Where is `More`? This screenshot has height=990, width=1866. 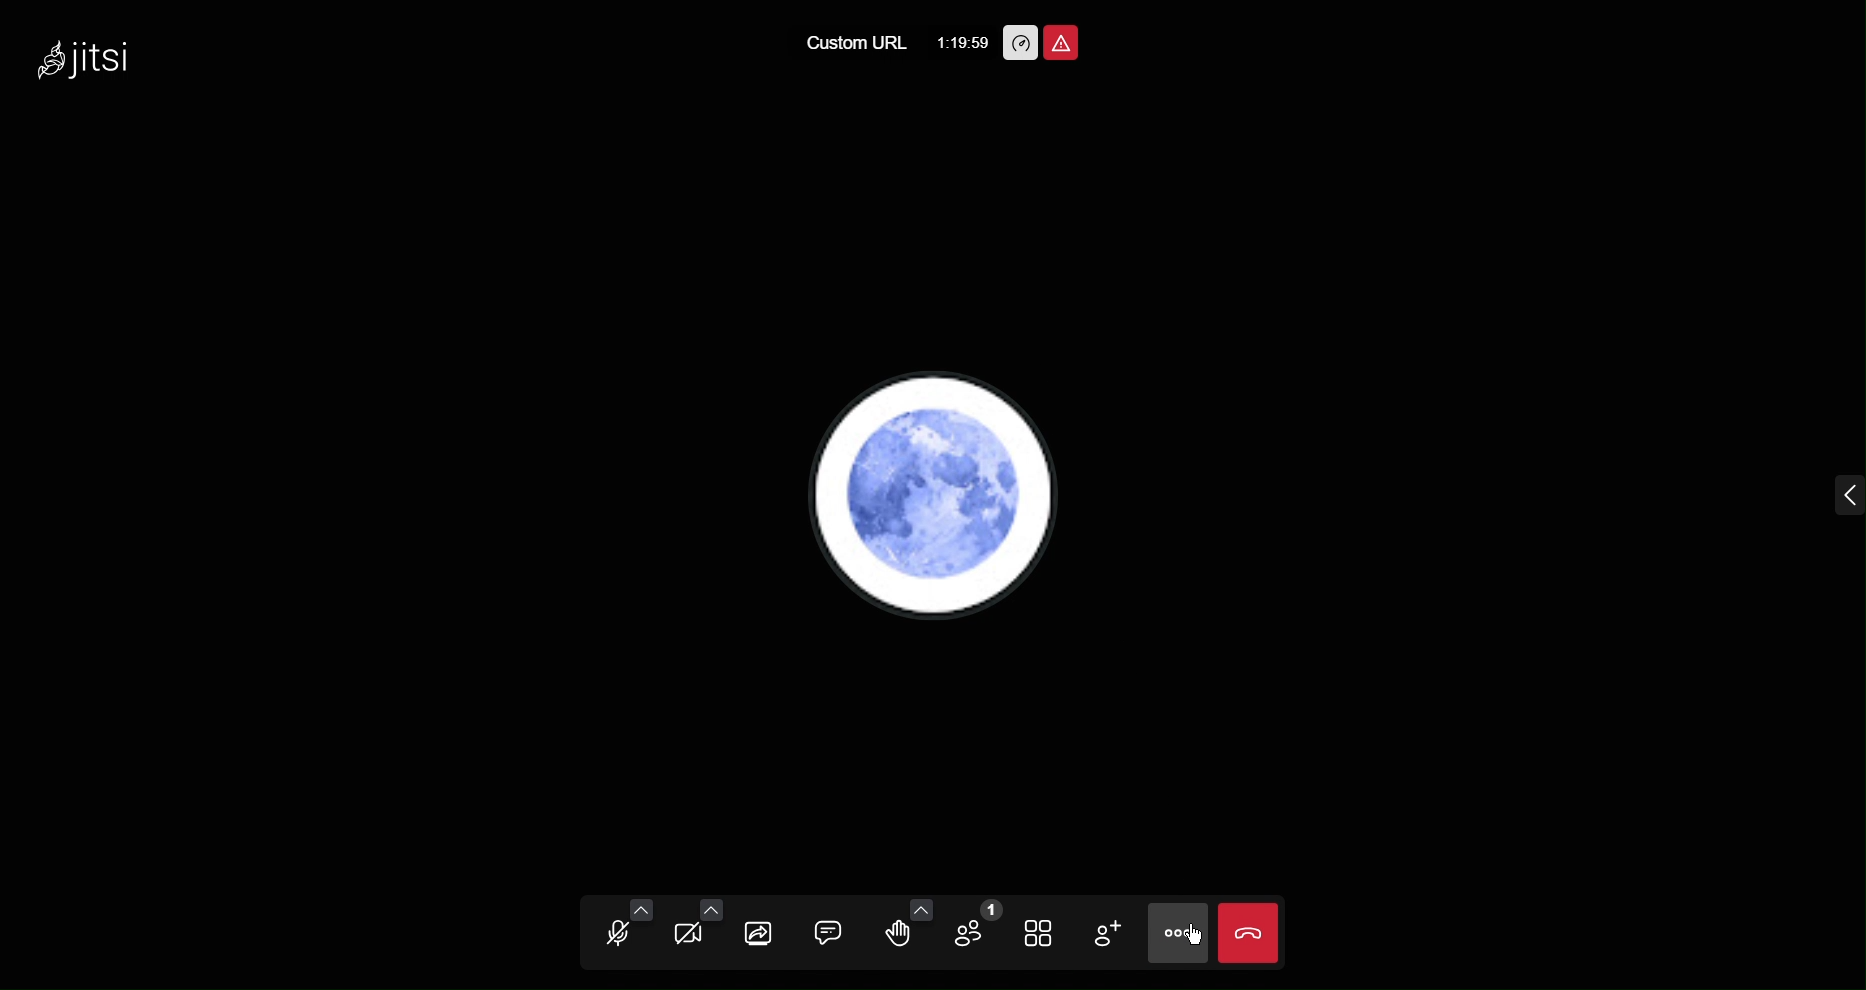
More is located at coordinates (1182, 930).